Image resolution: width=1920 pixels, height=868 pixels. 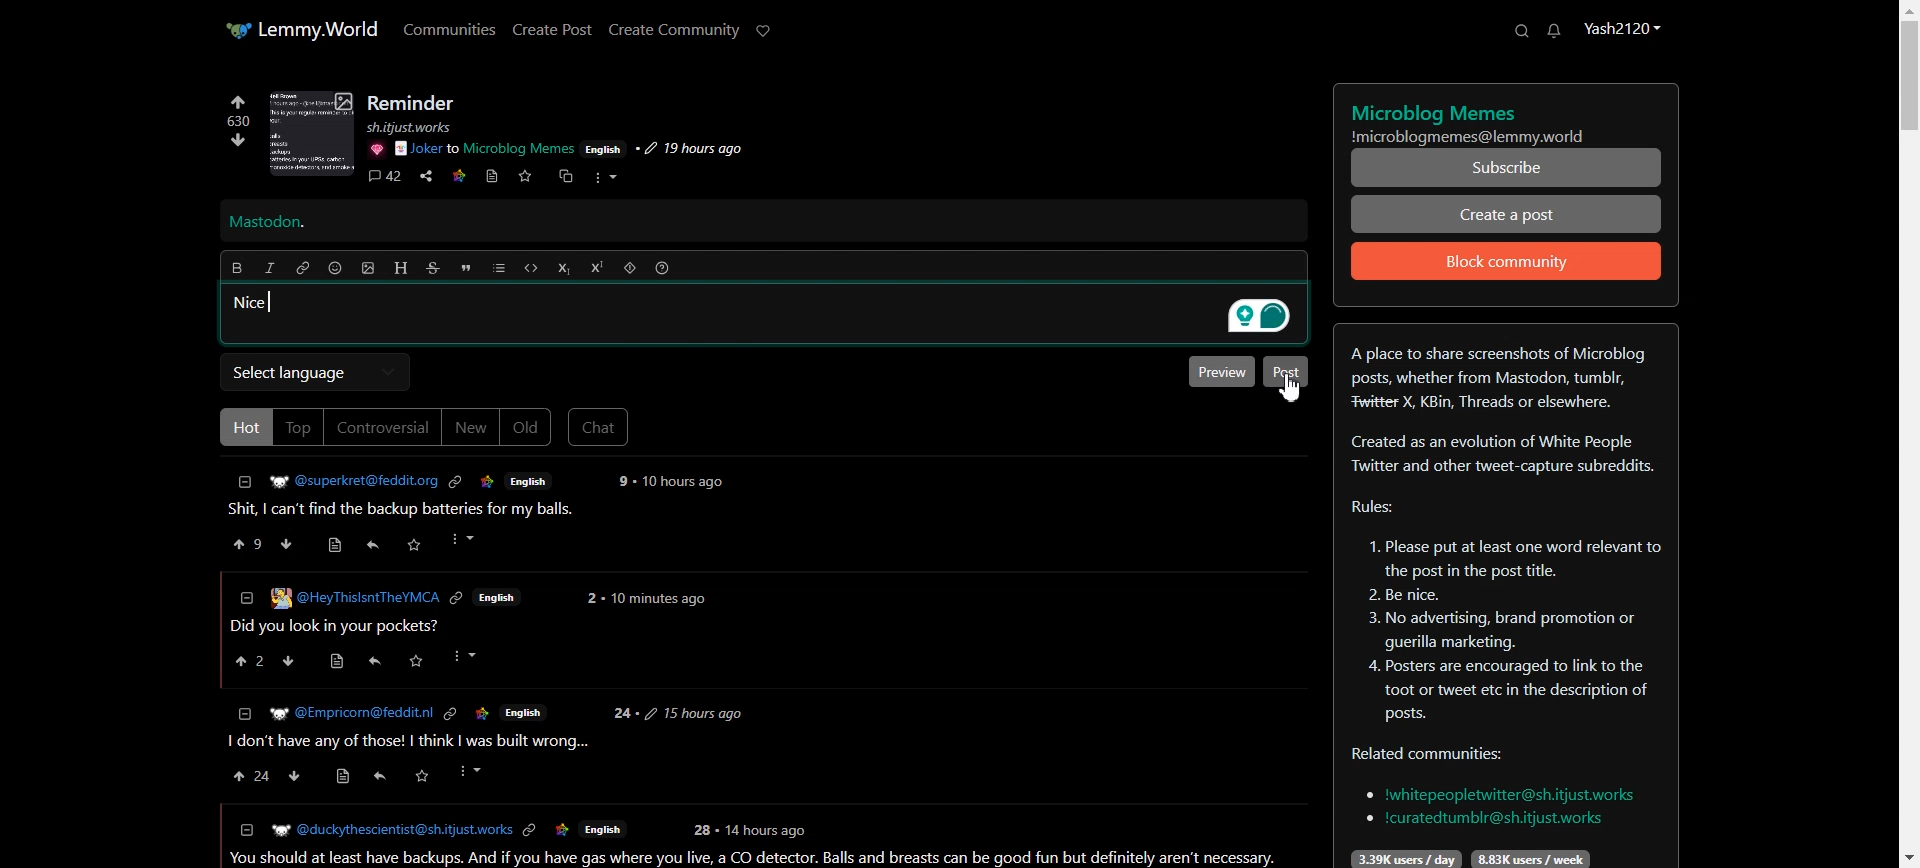 What do you see at coordinates (422, 776) in the screenshot?
I see `` at bounding box center [422, 776].